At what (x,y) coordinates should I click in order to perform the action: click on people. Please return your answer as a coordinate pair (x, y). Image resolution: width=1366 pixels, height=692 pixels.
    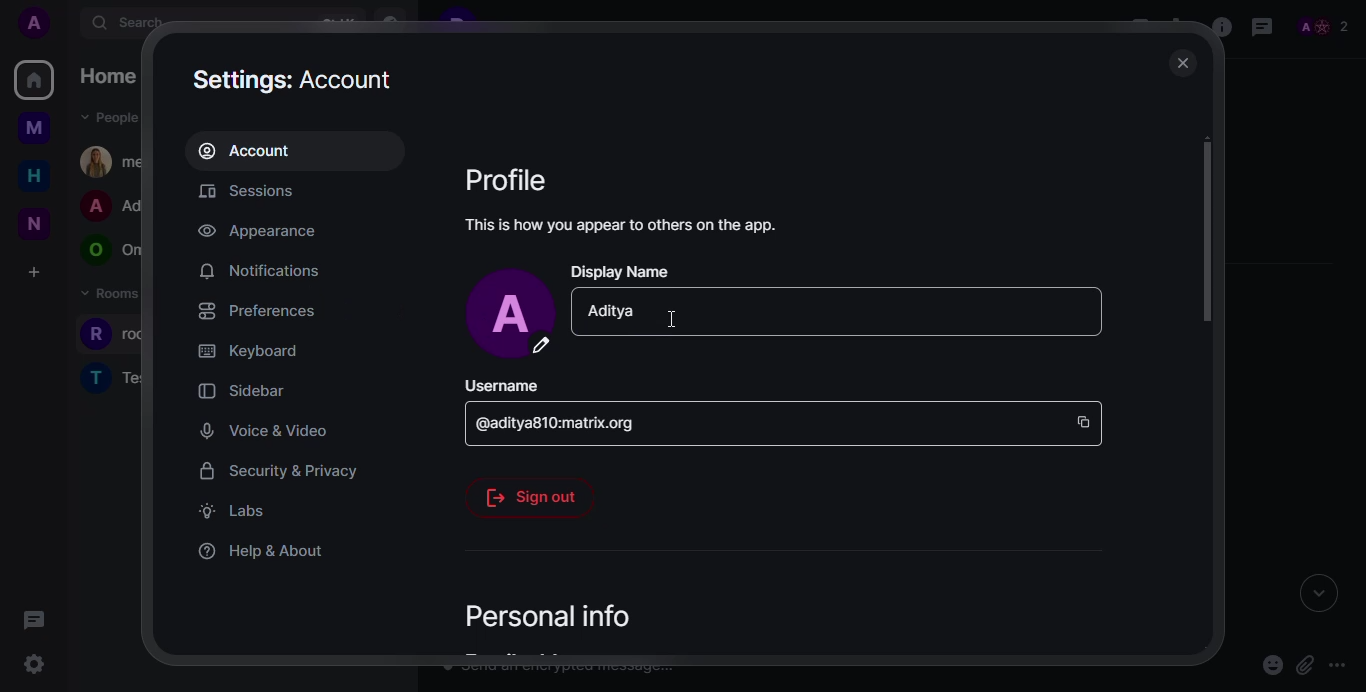
    Looking at the image, I should click on (112, 207).